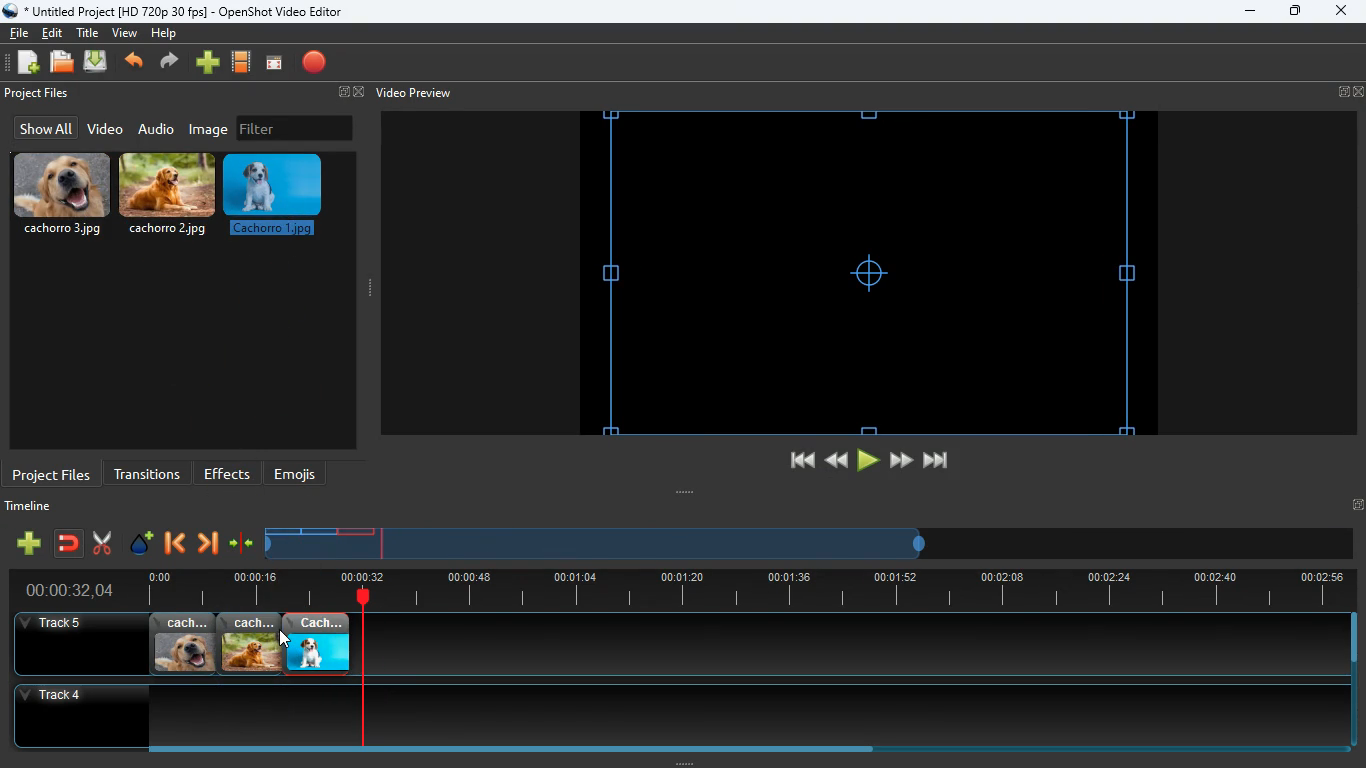  What do you see at coordinates (284, 639) in the screenshot?
I see `Cursor` at bounding box center [284, 639].